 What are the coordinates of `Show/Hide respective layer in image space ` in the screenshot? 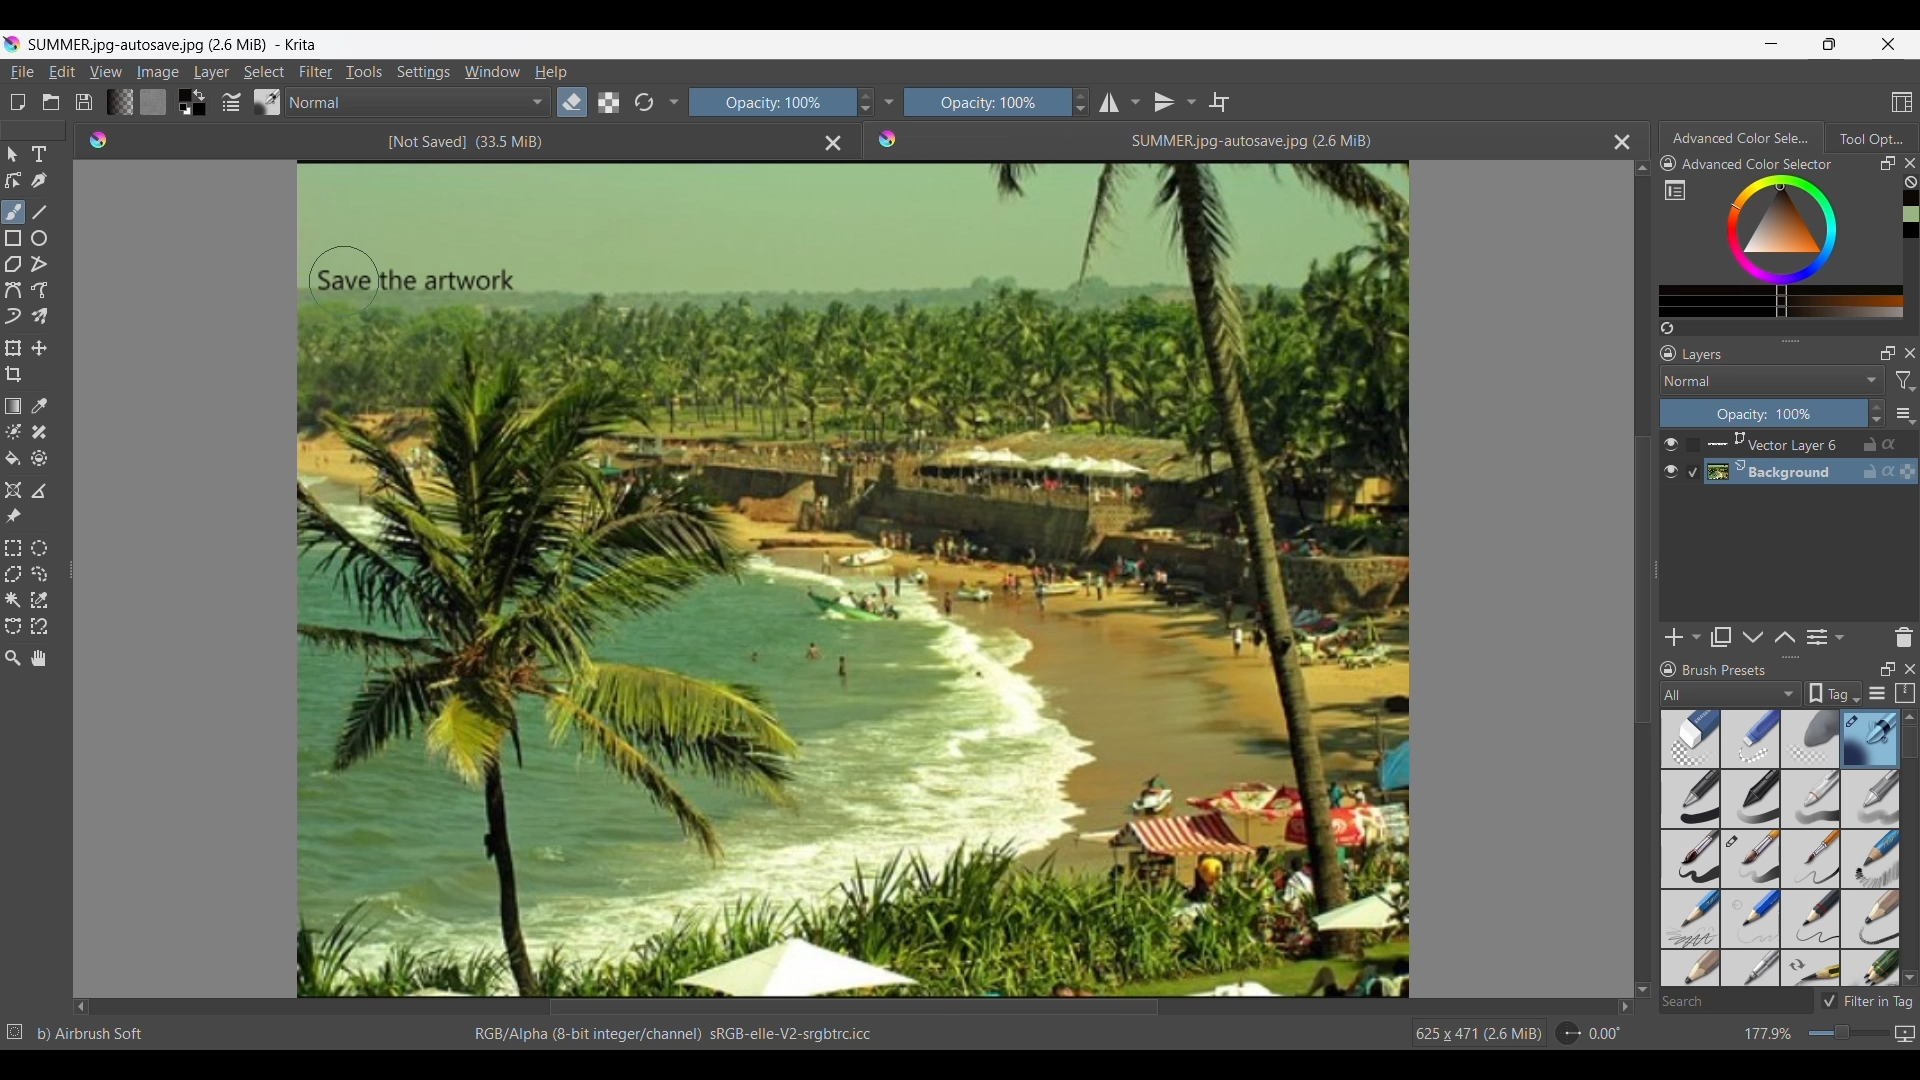 It's located at (1670, 458).